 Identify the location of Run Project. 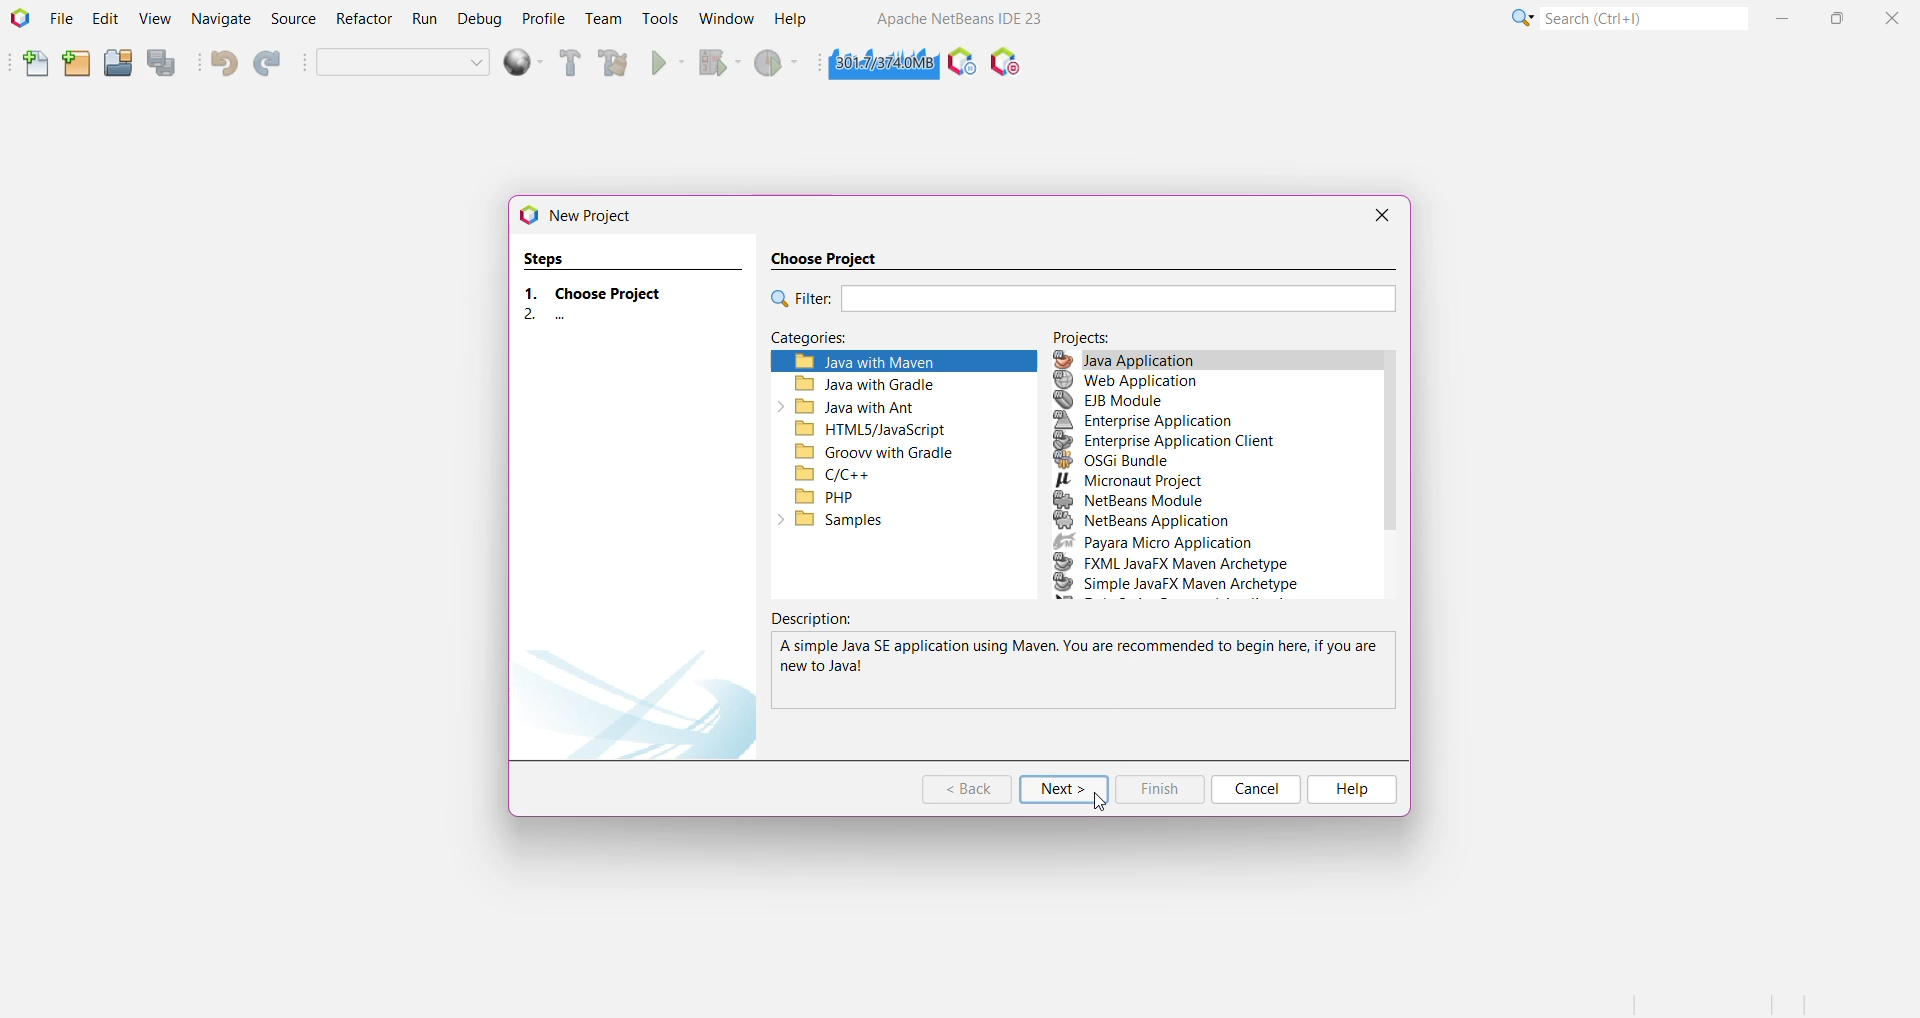
(662, 64).